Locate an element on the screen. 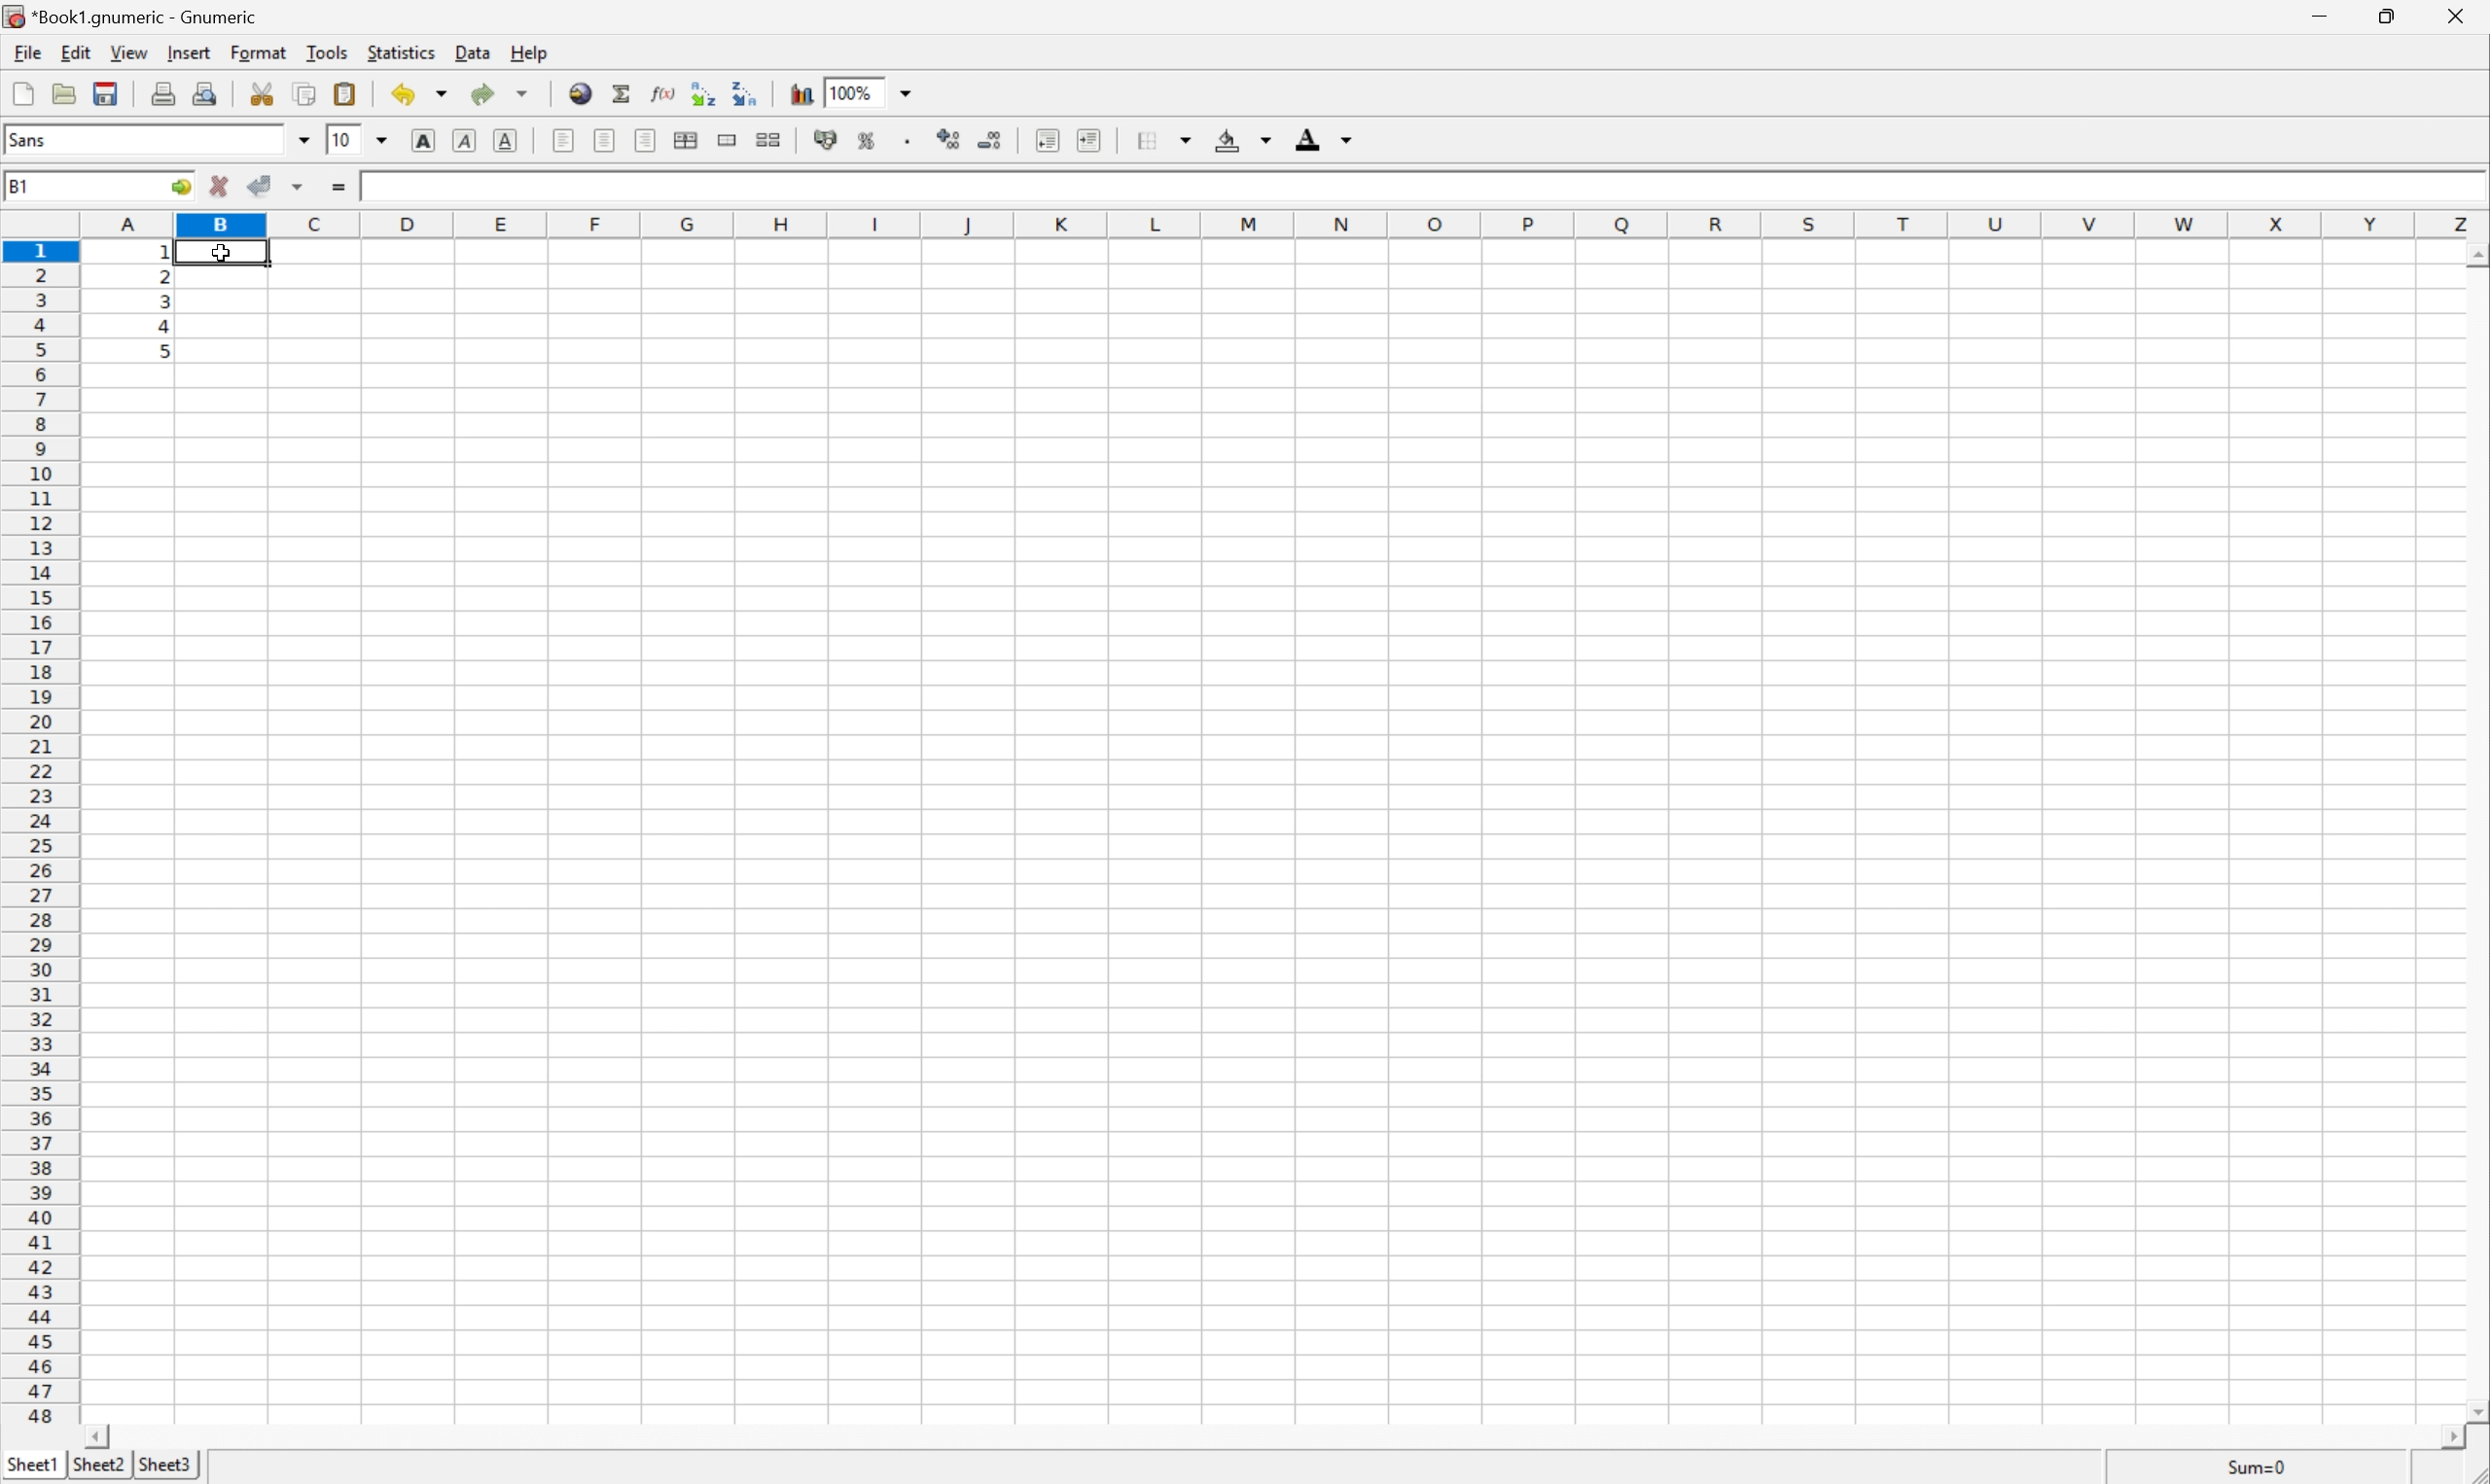  Format selection as percentage is located at coordinates (865, 142).